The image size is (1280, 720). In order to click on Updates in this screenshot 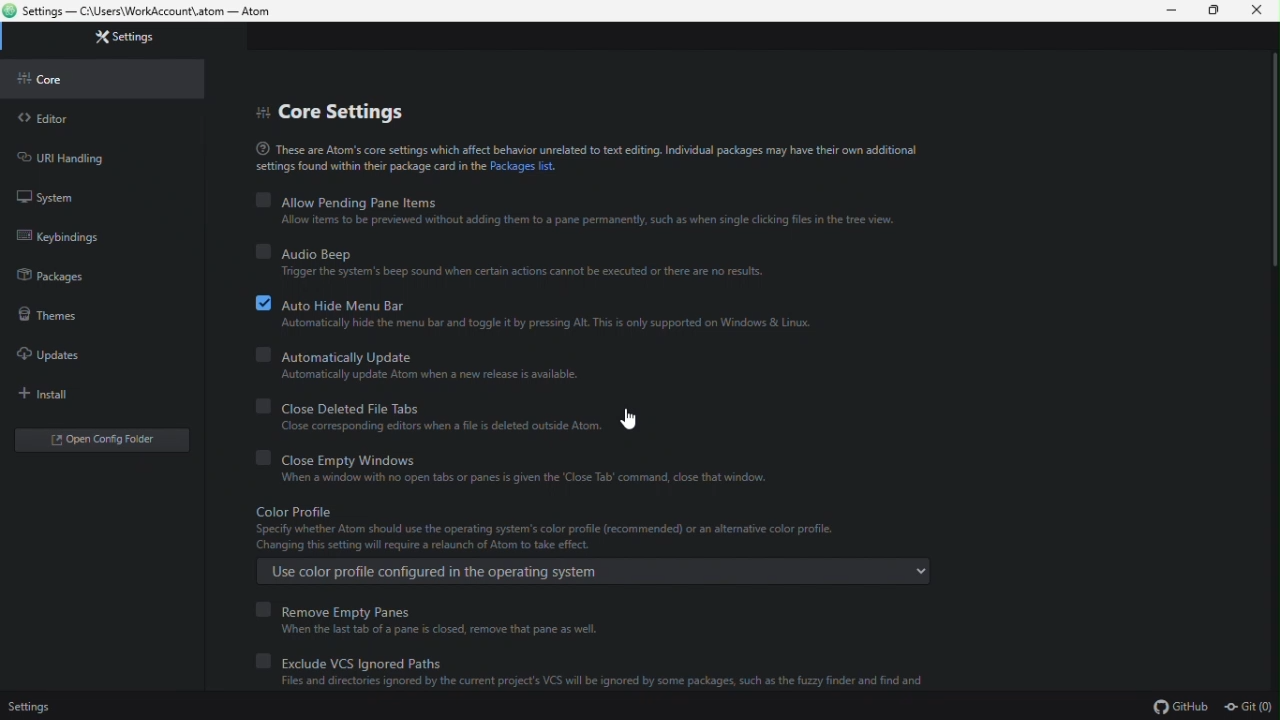, I will do `click(92, 354)`.